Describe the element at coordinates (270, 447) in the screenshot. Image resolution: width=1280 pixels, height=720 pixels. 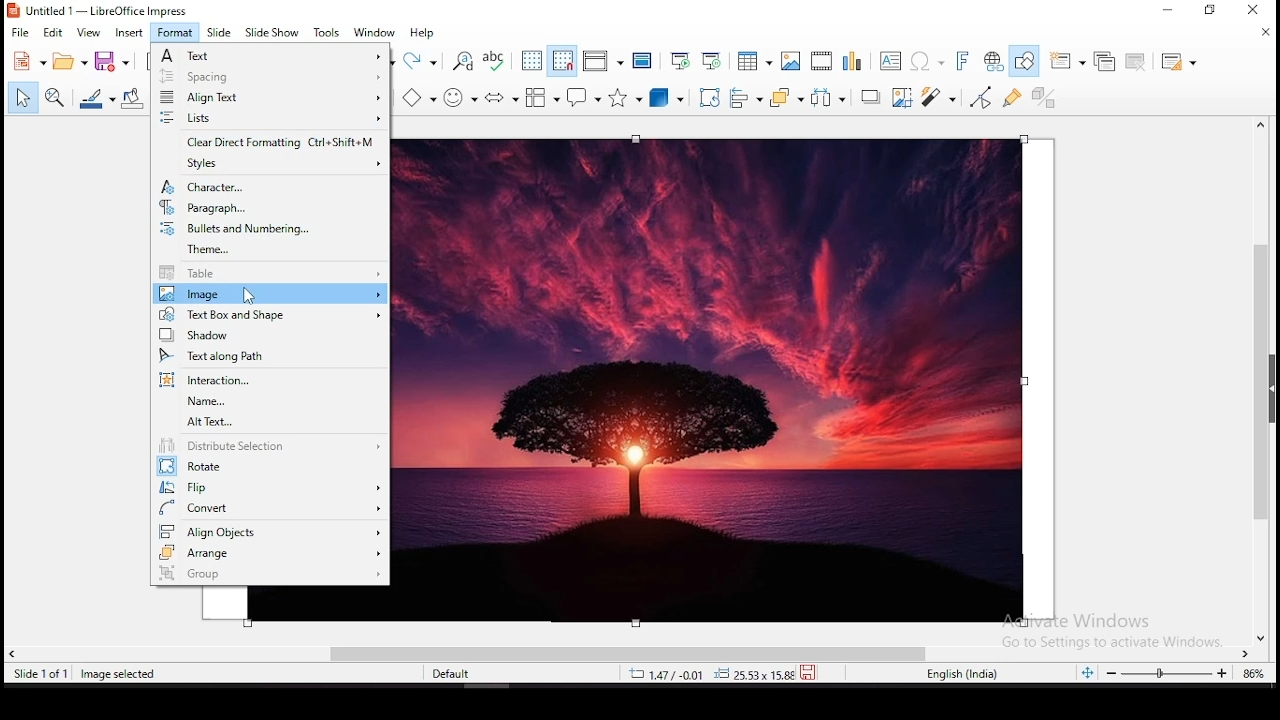
I see `distribute segments` at that location.